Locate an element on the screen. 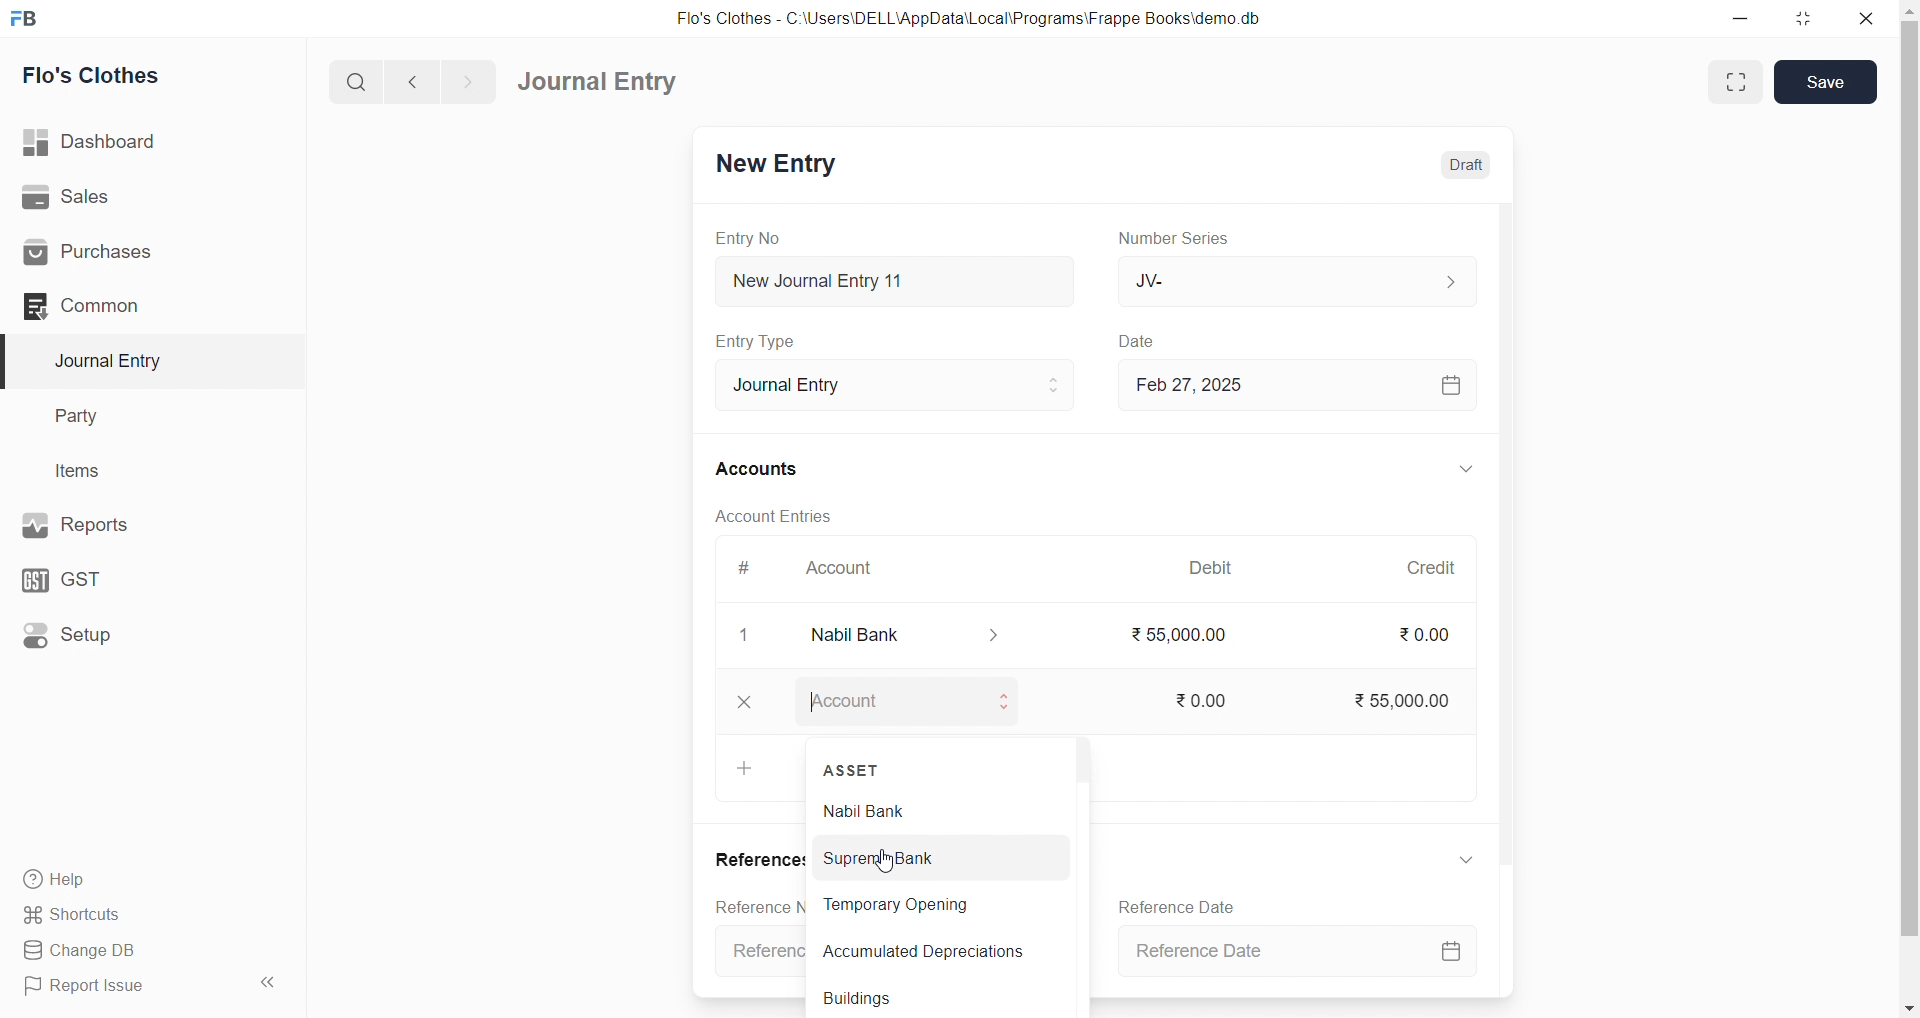  vertical scroll bar is located at coordinates (1908, 507).